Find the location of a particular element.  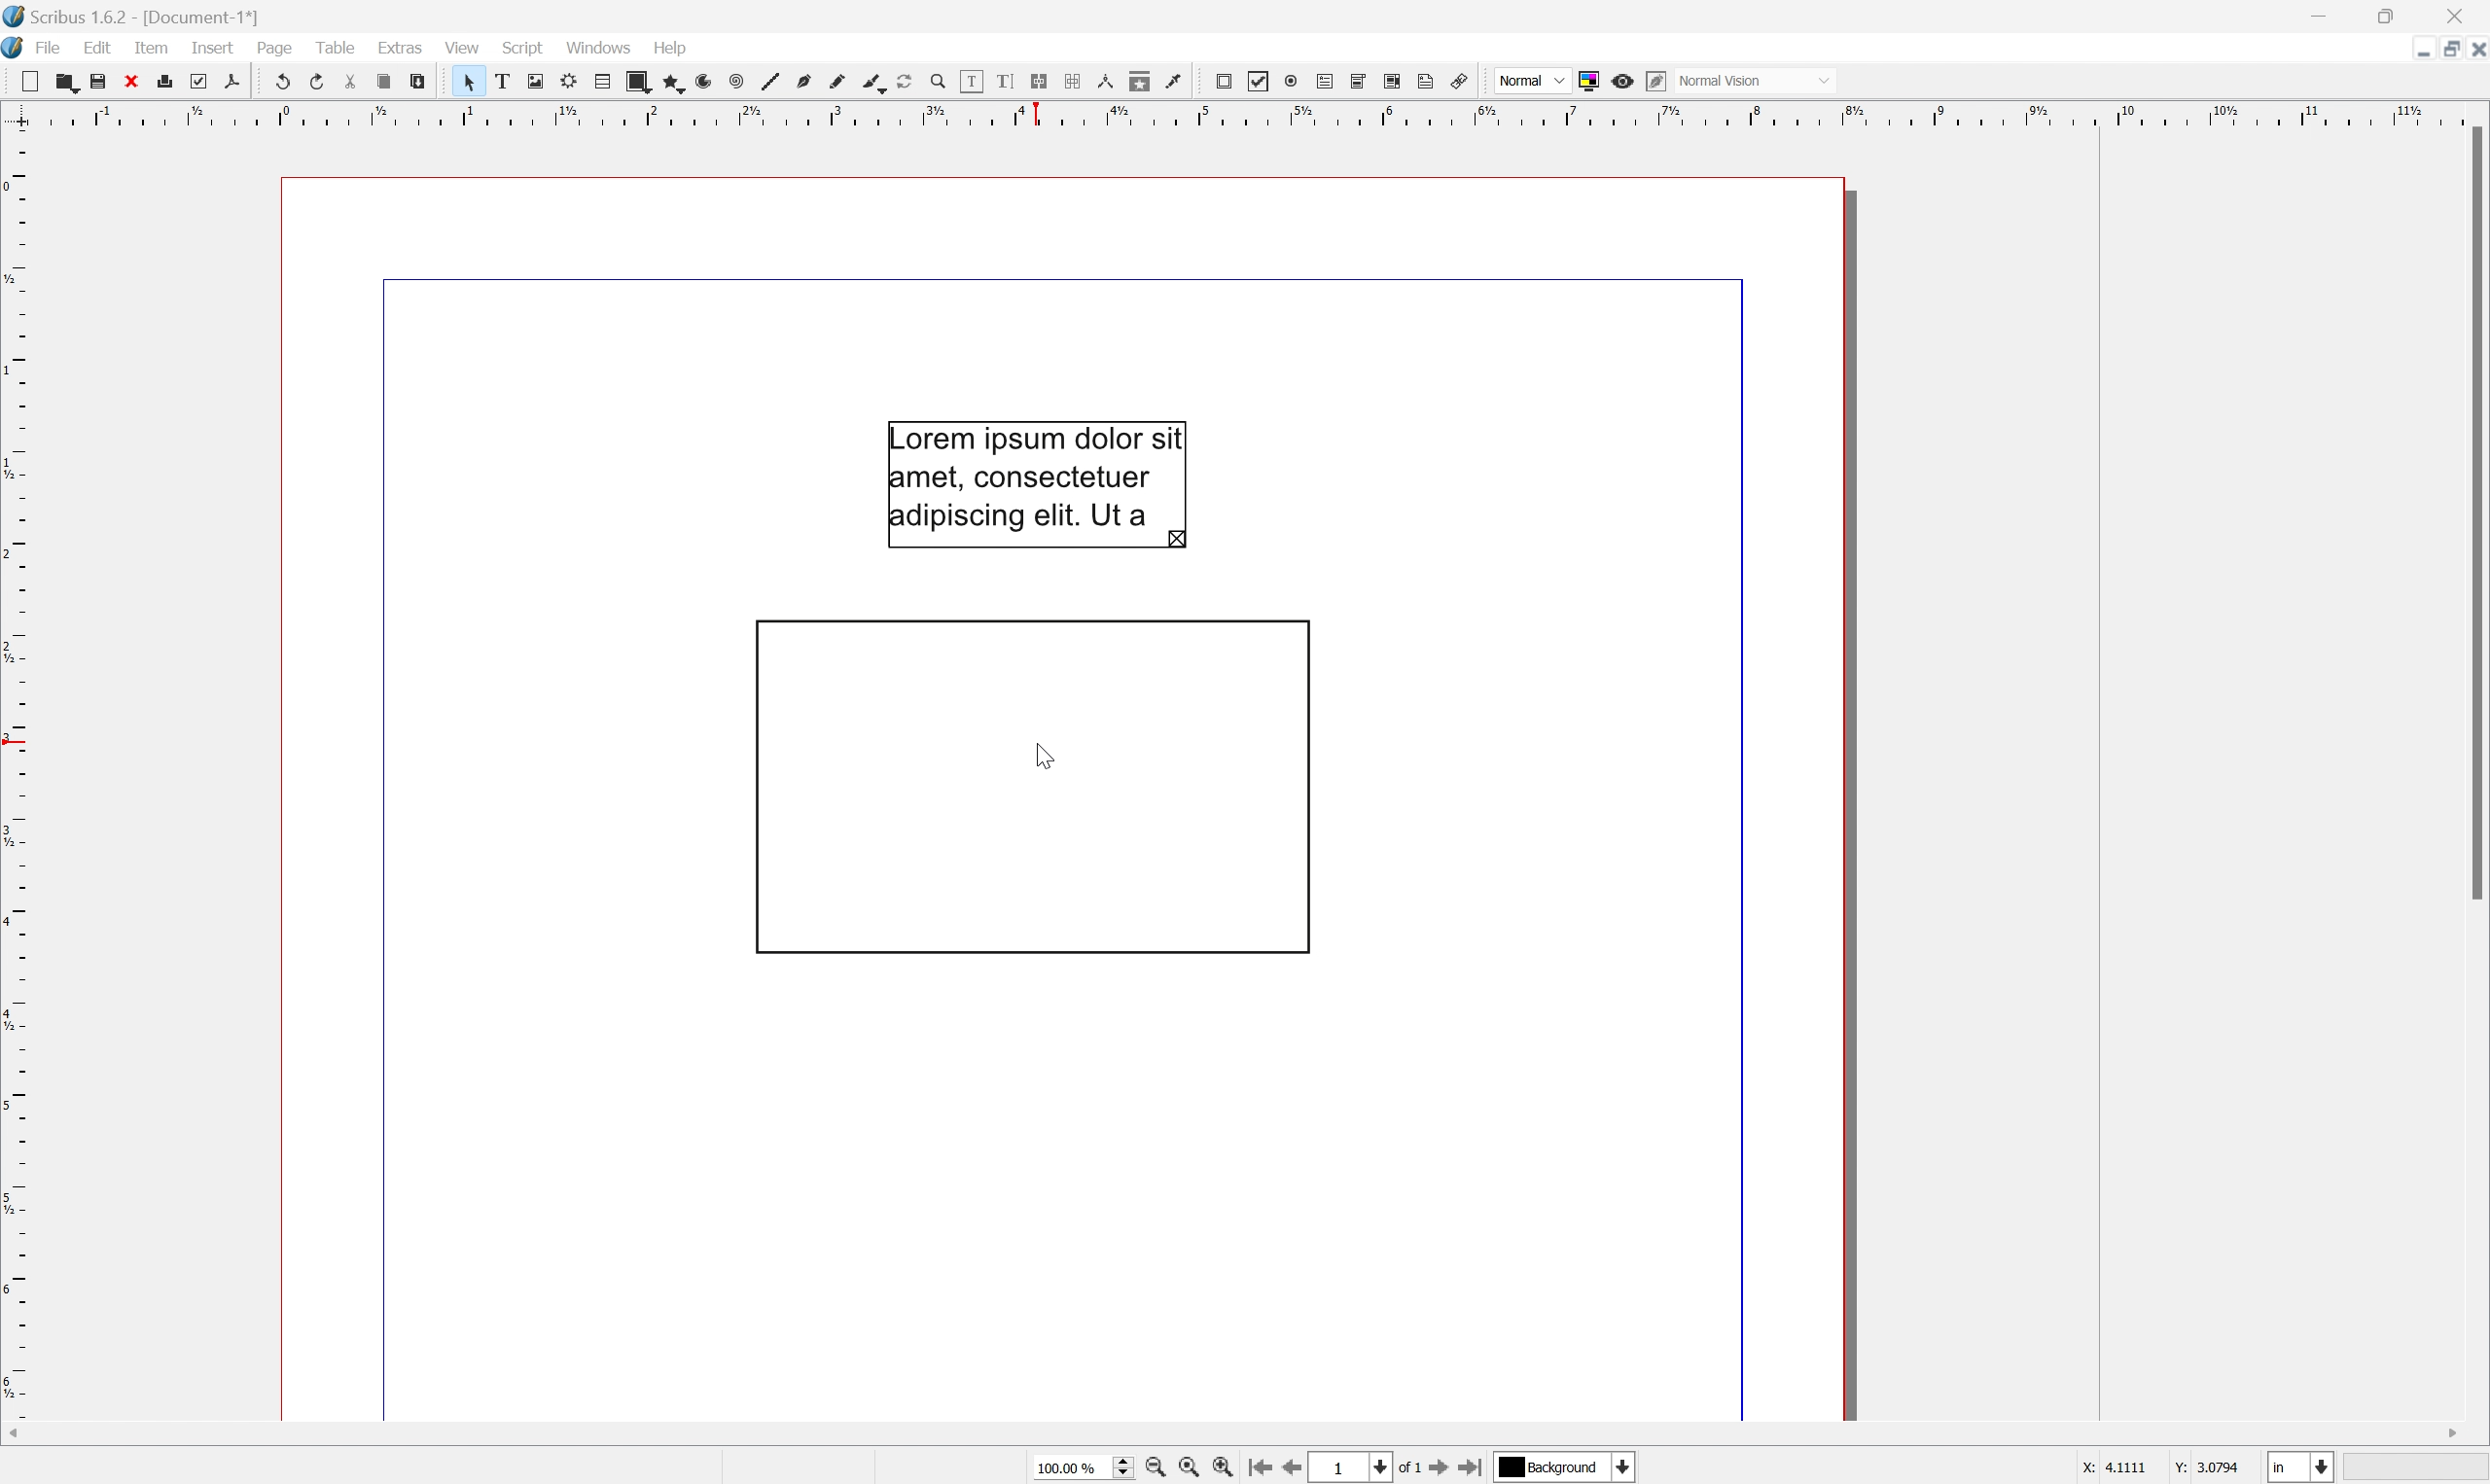

Item is located at coordinates (154, 48).